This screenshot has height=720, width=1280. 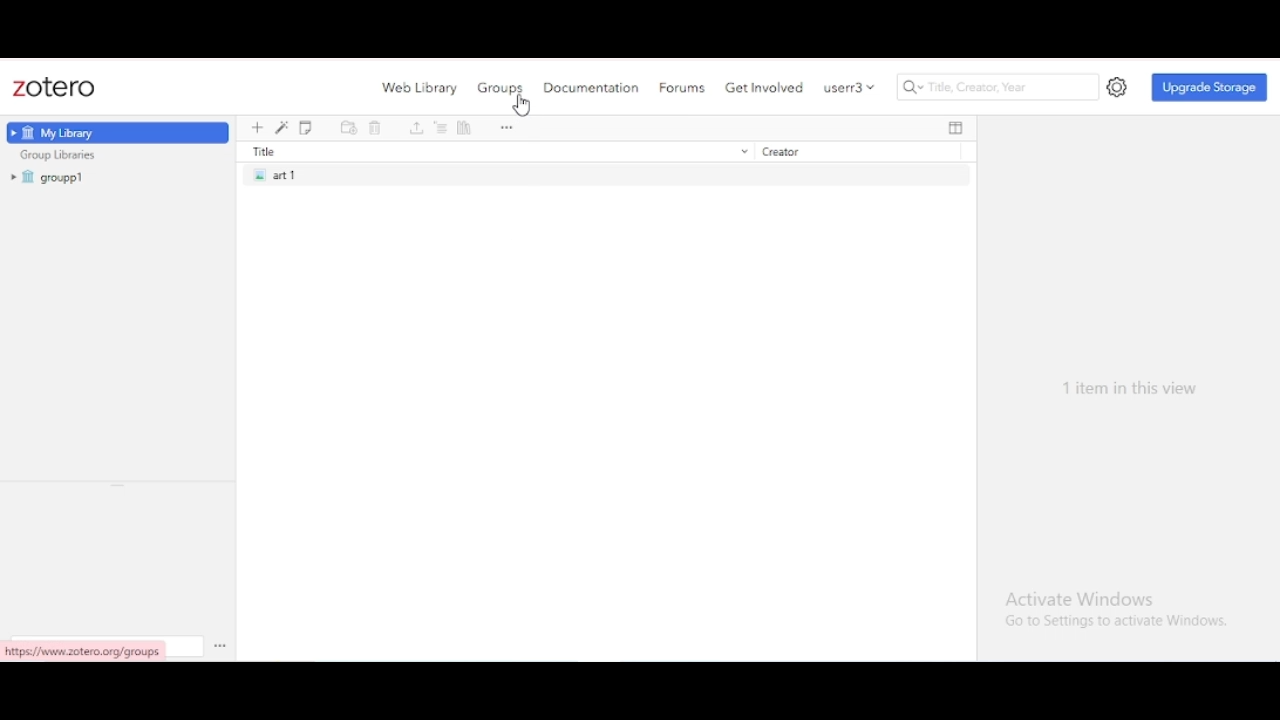 What do you see at coordinates (682, 88) in the screenshot?
I see `forums` at bounding box center [682, 88].